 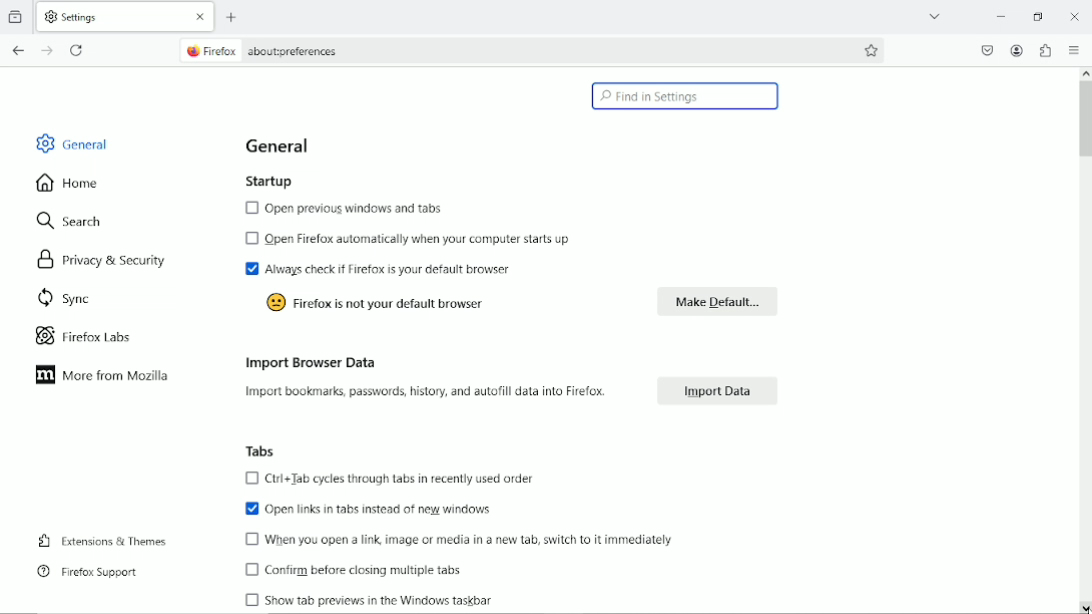 What do you see at coordinates (987, 50) in the screenshot?
I see `Save to pocket` at bounding box center [987, 50].